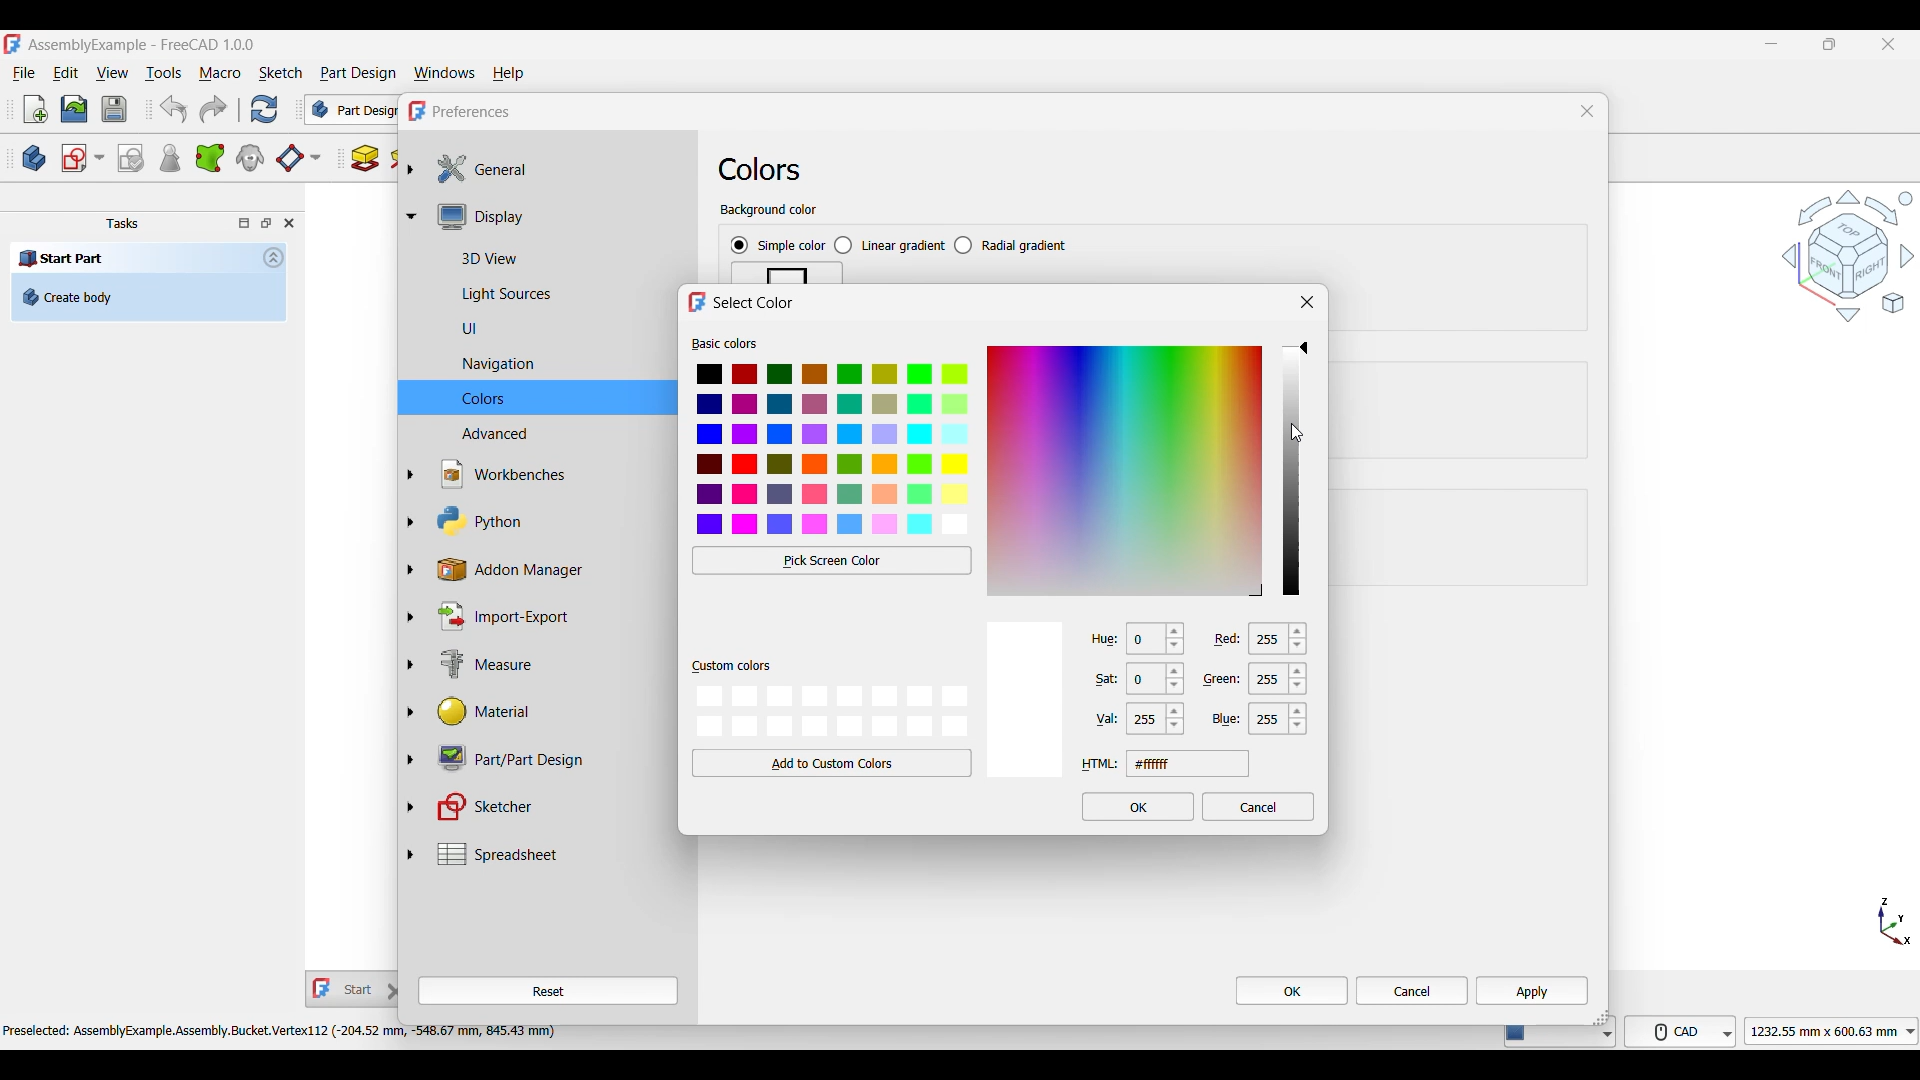  I want to click on green, so click(1225, 679).